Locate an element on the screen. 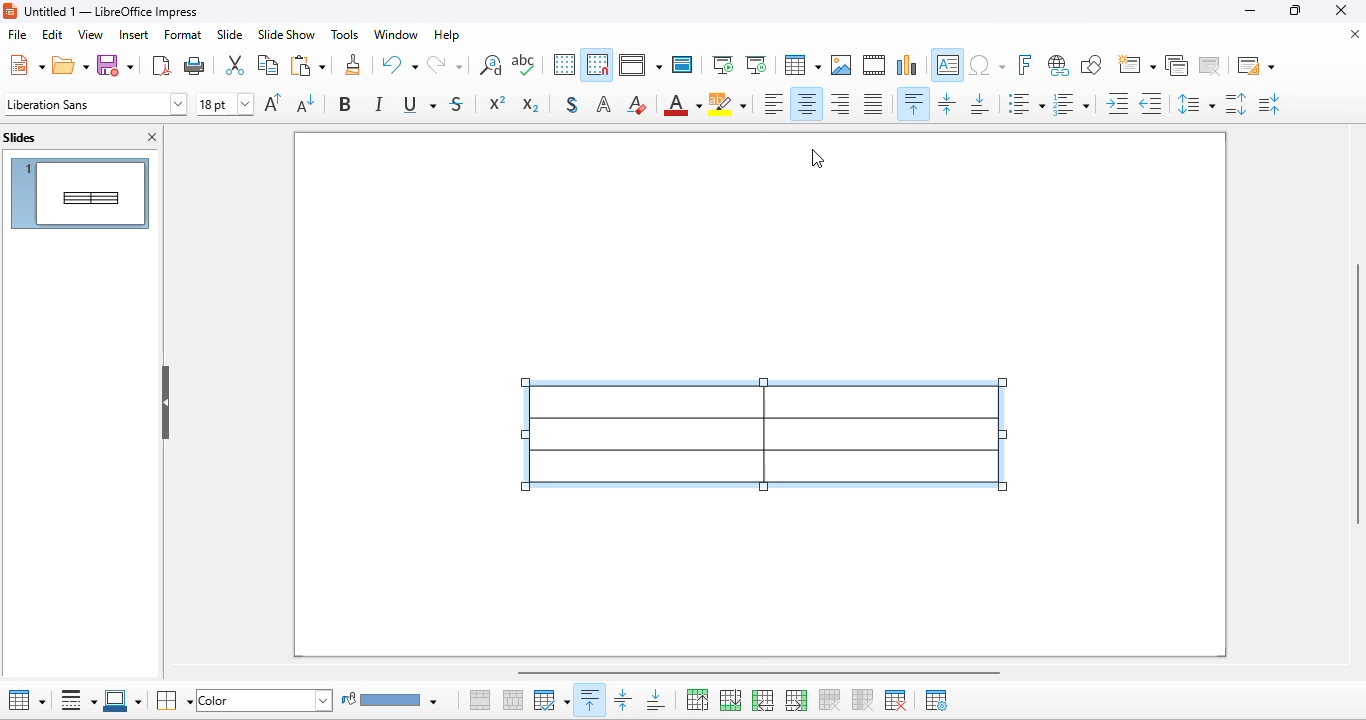 This screenshot has width=1366, height=720. area style/filling is located at coordinates (265, 700).